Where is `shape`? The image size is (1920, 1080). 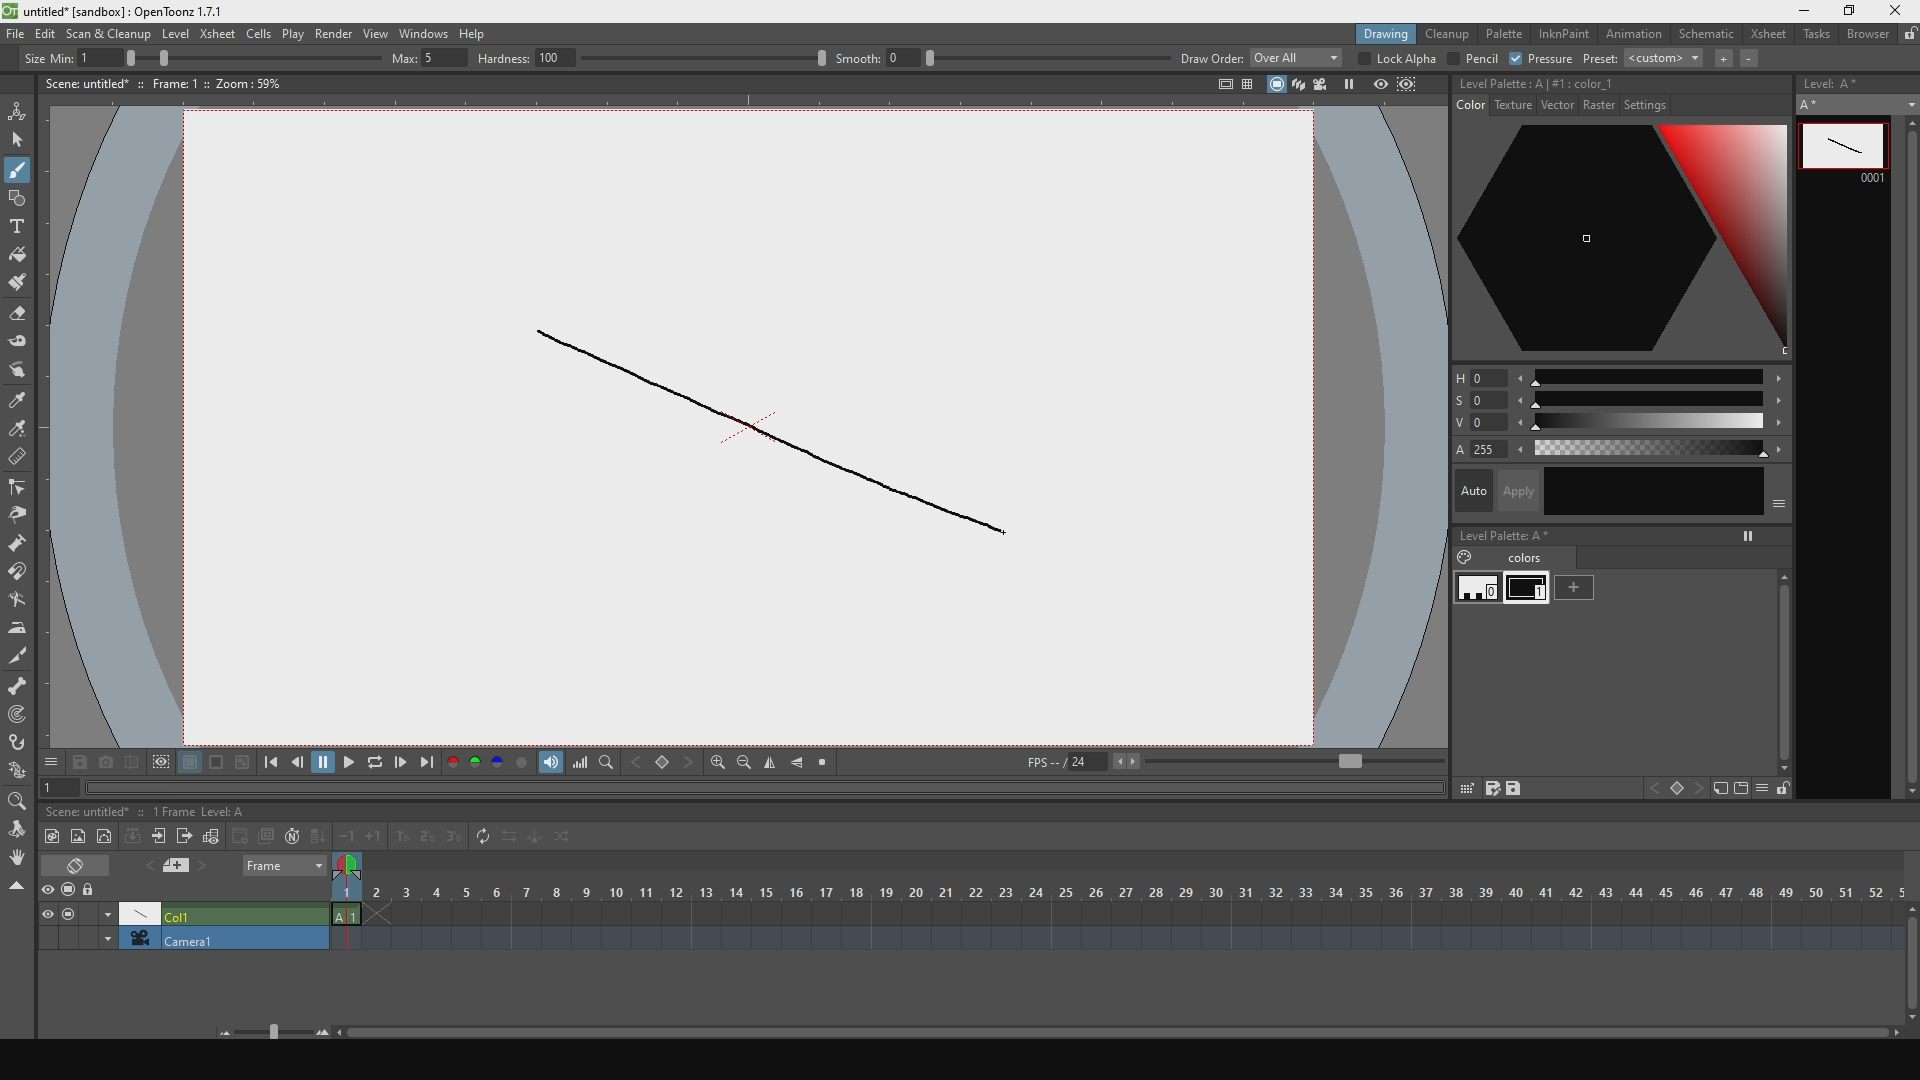
shape is located at coordinates (24, 198).